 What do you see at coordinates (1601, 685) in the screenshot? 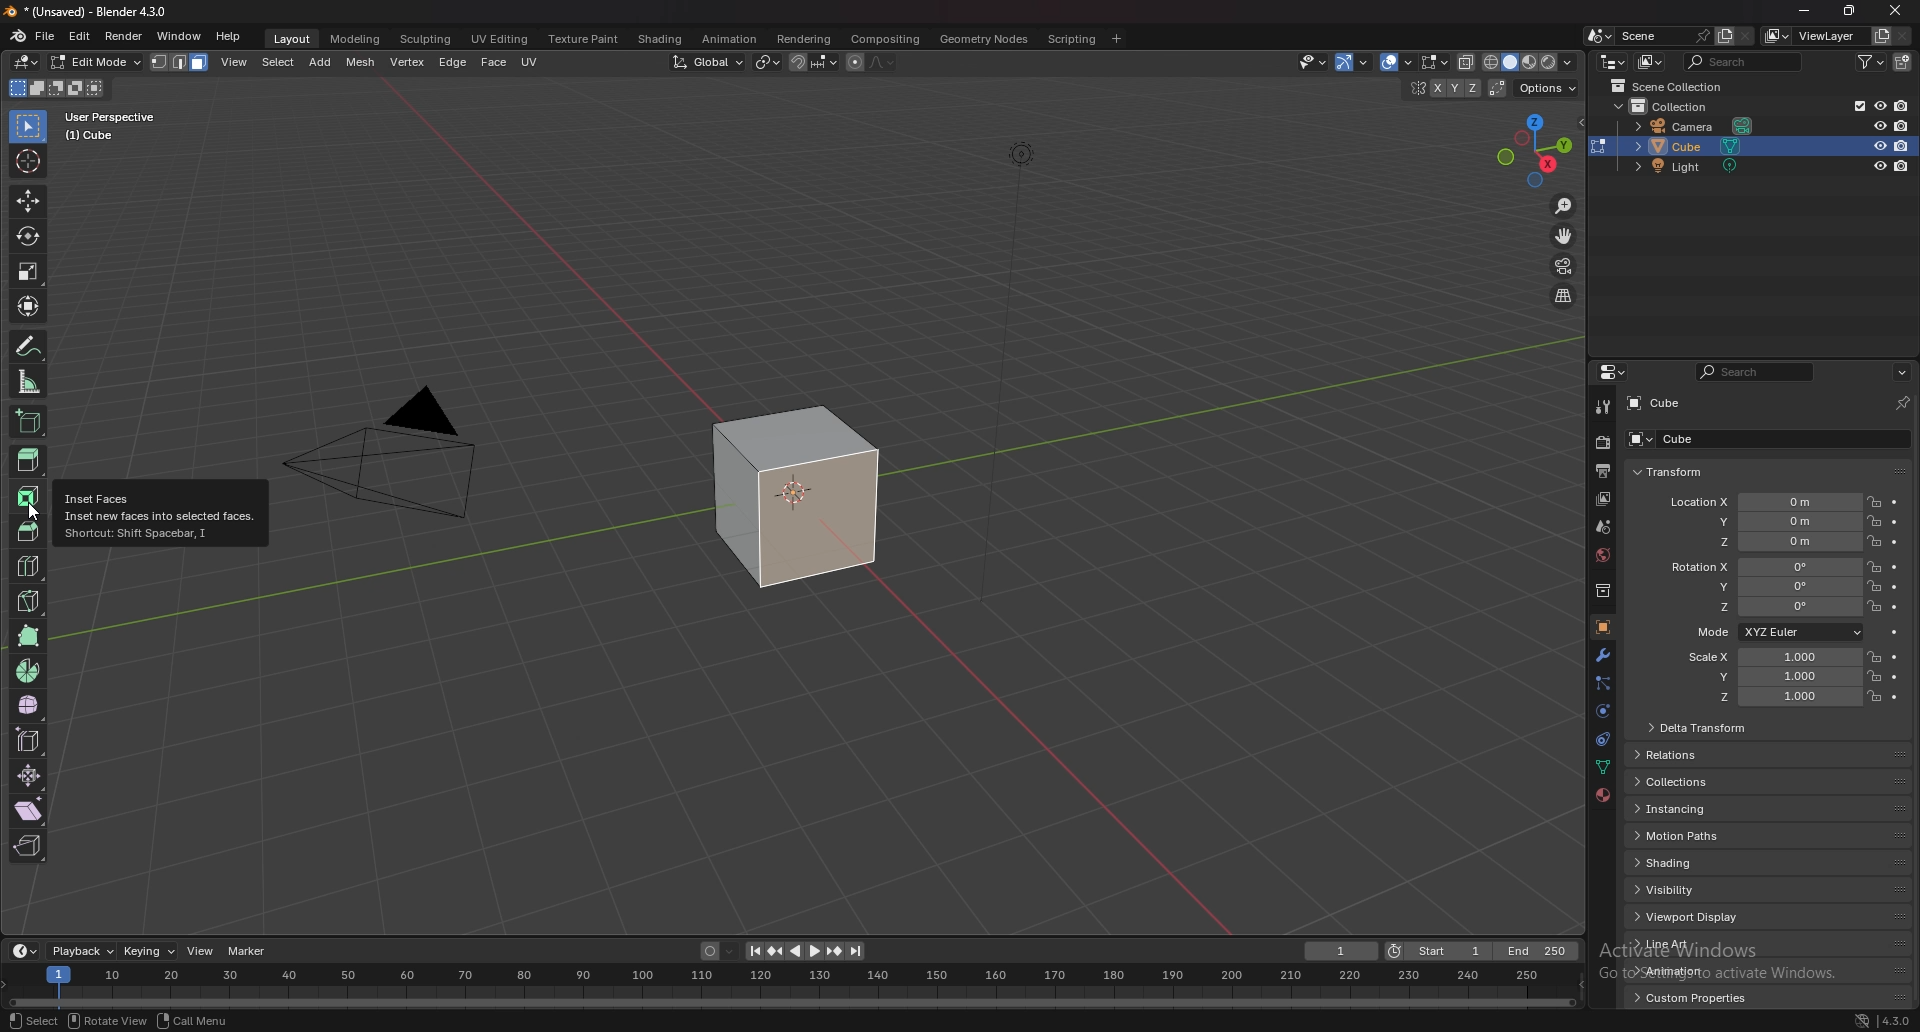
I see `particles` at bounding box center [1601, 685].